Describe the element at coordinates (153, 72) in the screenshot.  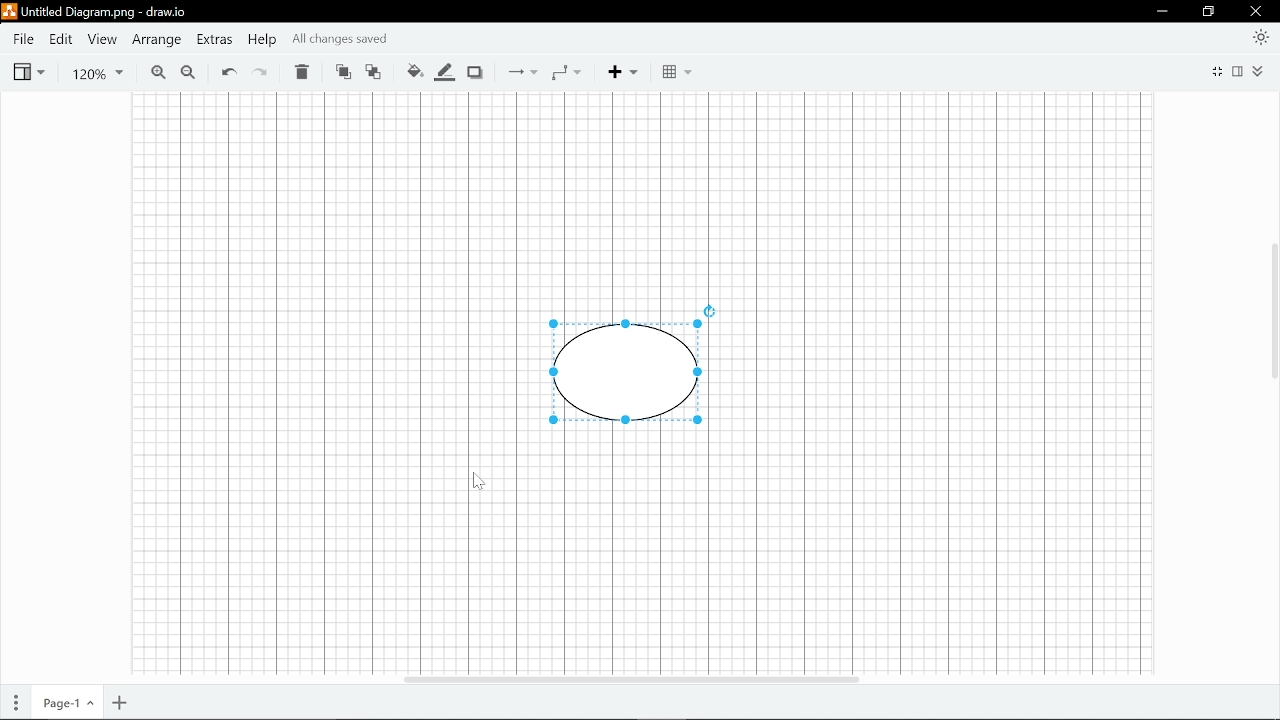
I see `Zoom in` at that location.